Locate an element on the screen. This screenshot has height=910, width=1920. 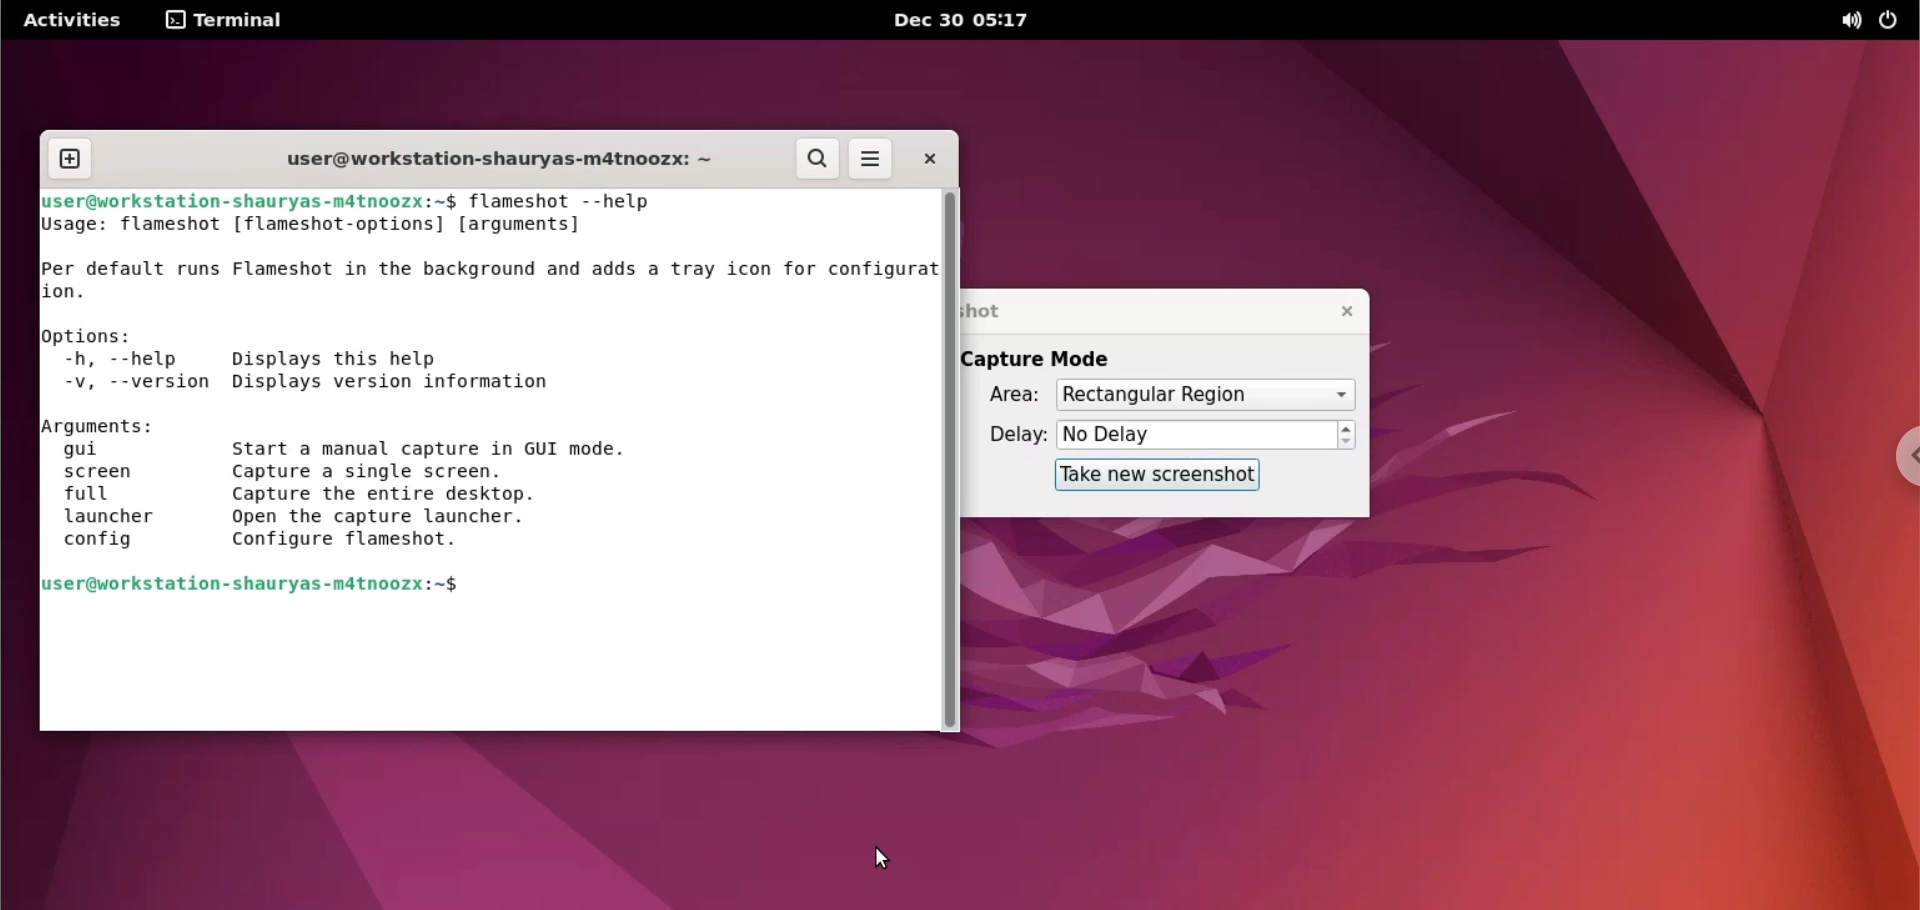
area: is located at coordinates (1009, 396).